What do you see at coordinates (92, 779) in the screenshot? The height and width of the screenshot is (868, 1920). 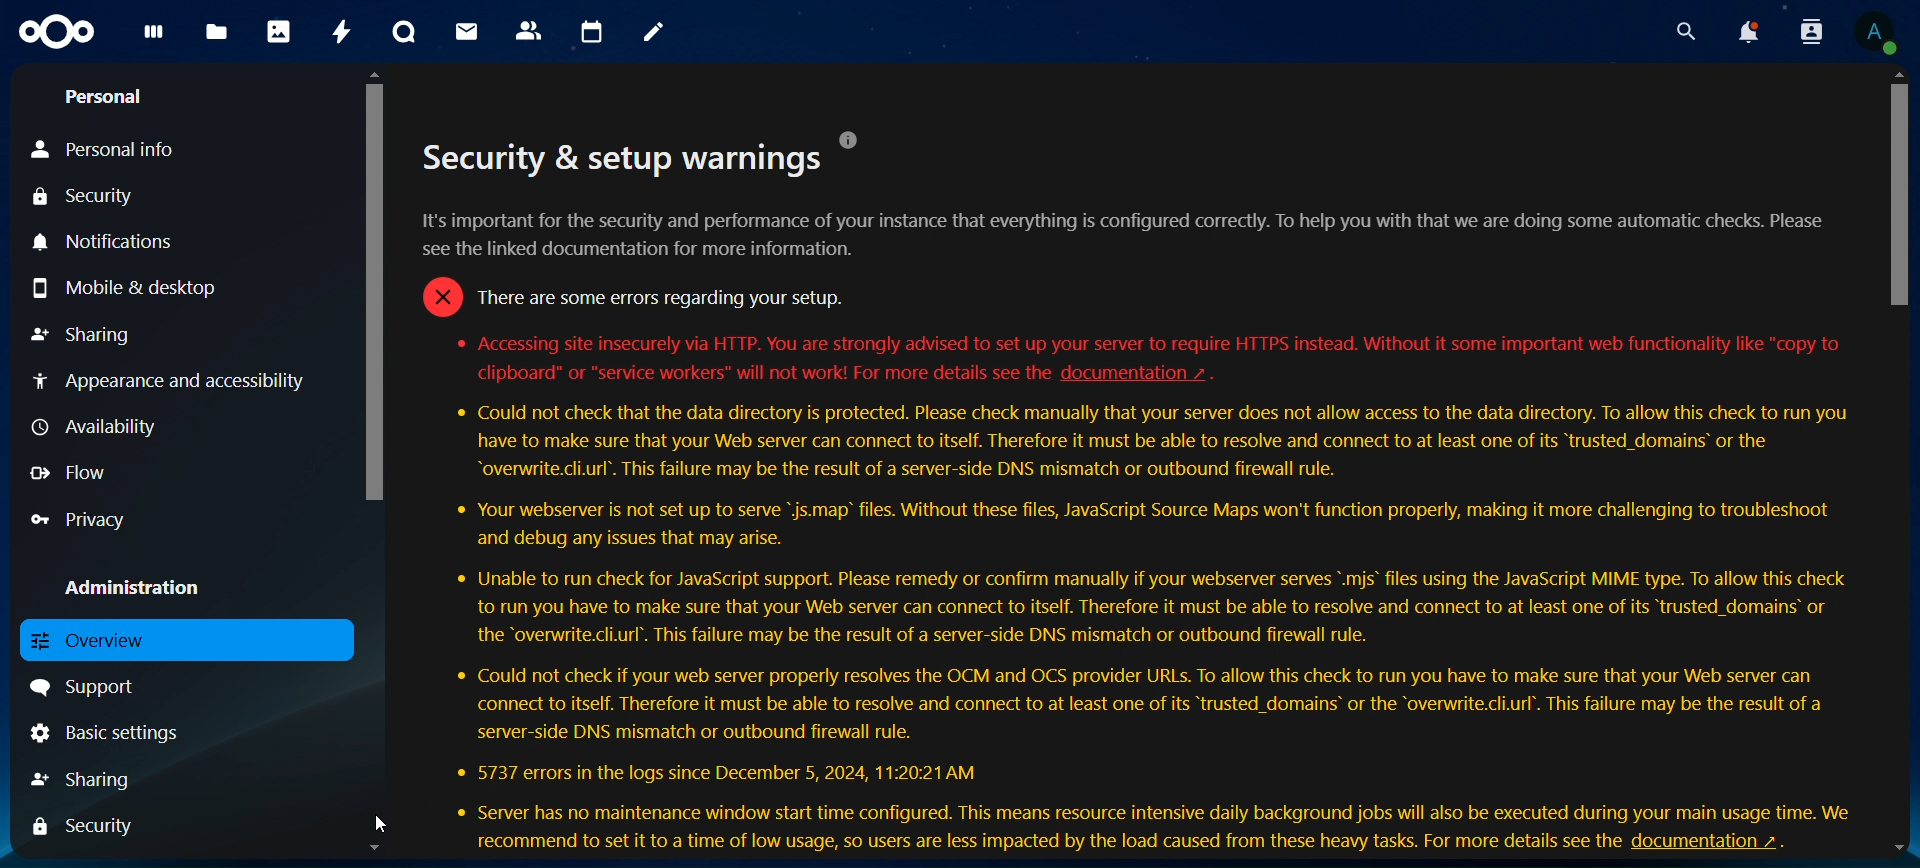 I see `sharing` at bounding box center [92, 779].